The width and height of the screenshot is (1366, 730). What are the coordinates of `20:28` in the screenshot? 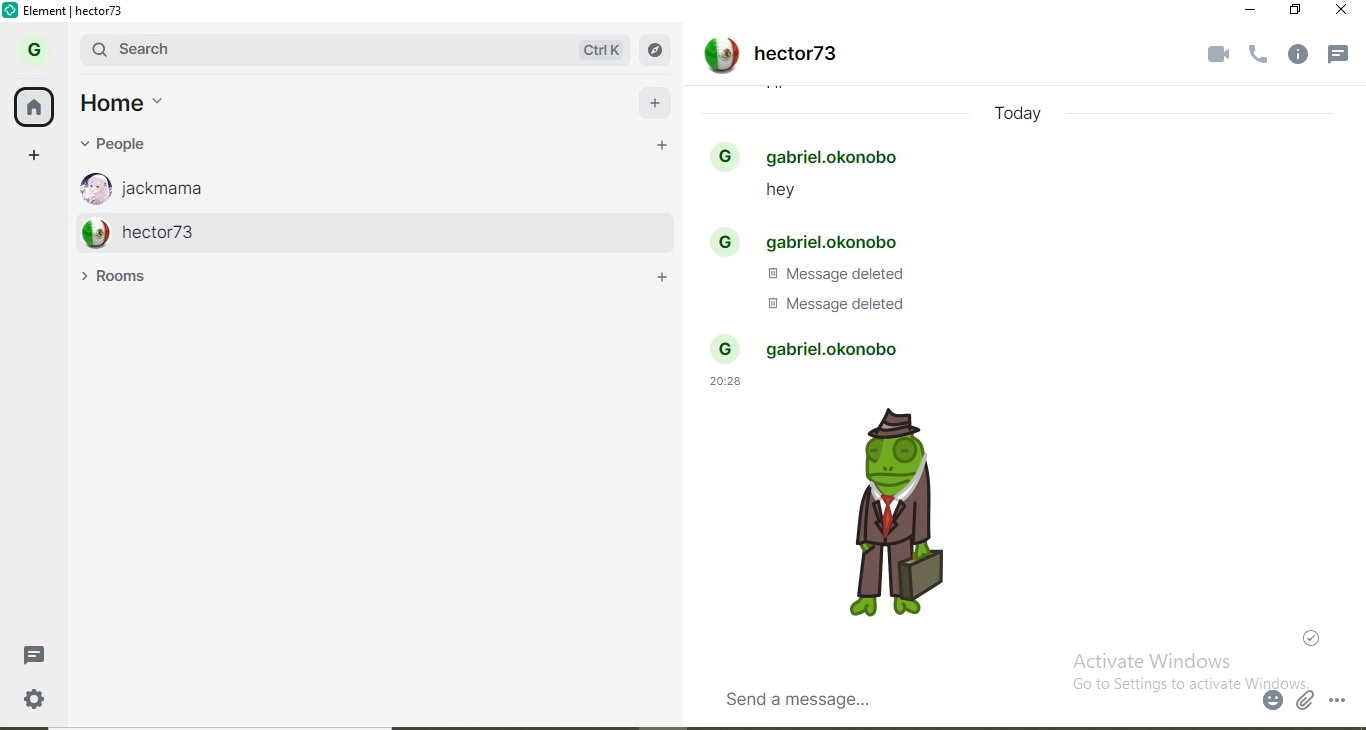 It's located at (723, 379).